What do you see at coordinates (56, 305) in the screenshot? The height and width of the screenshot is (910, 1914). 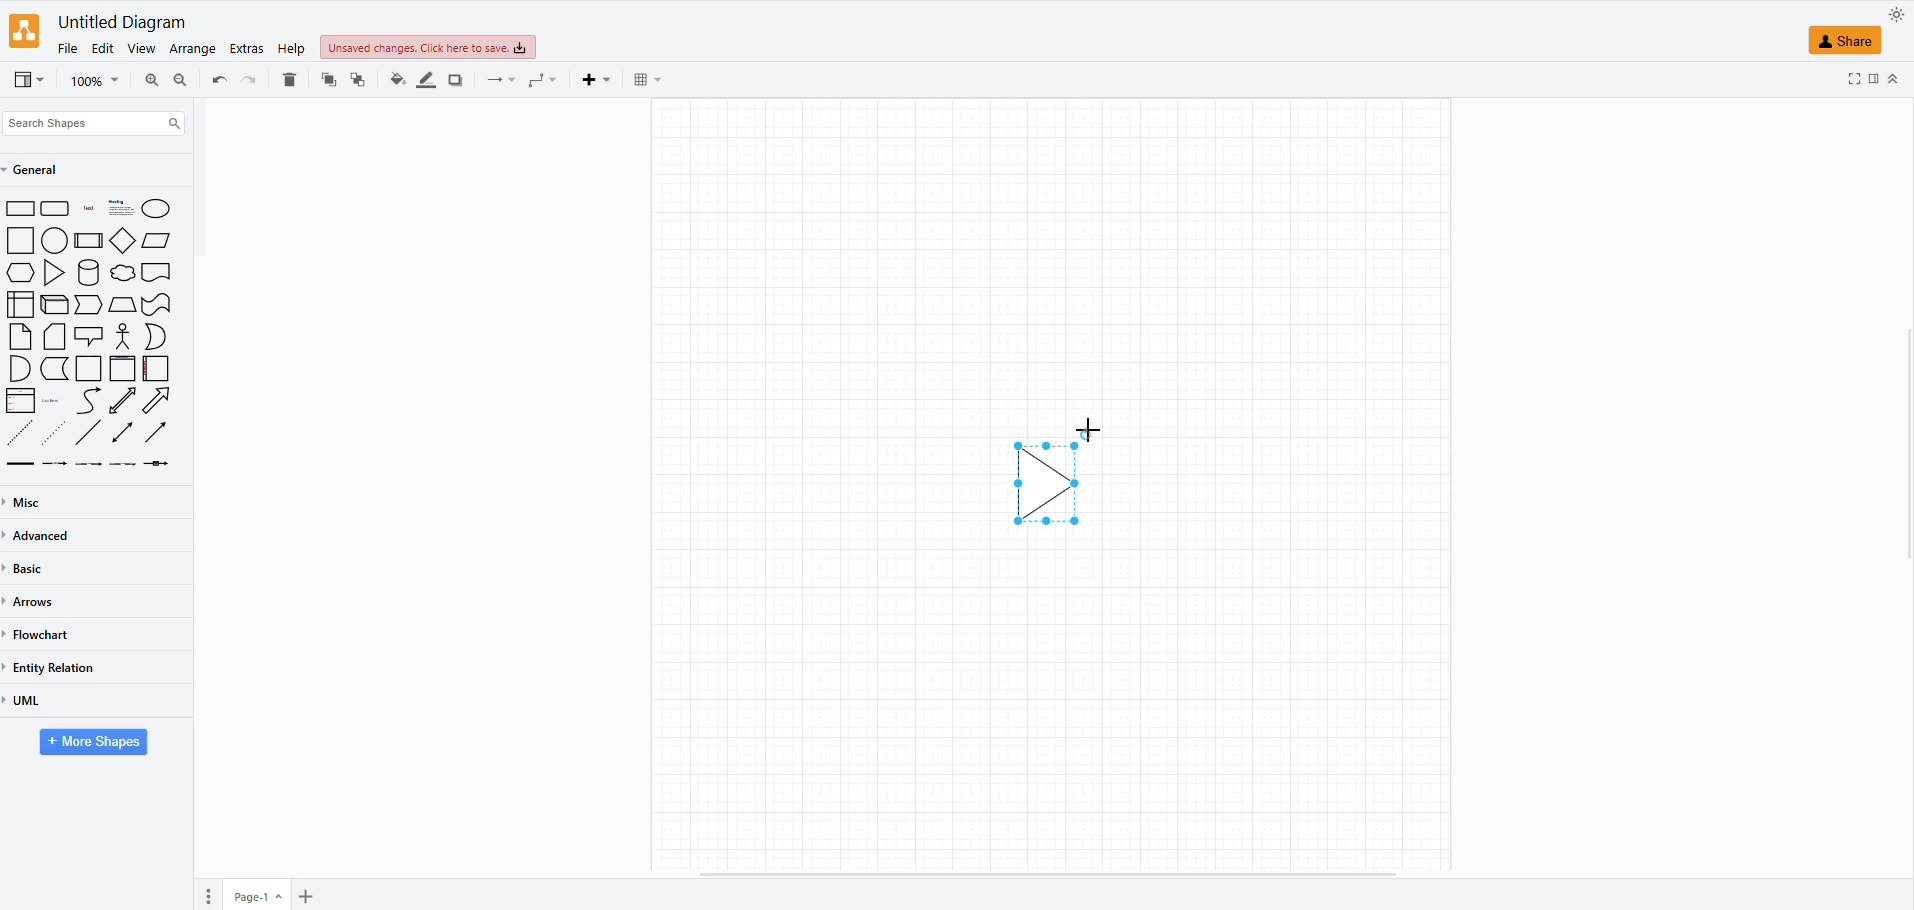 I see `Cube` at bounding box center [56, 305].